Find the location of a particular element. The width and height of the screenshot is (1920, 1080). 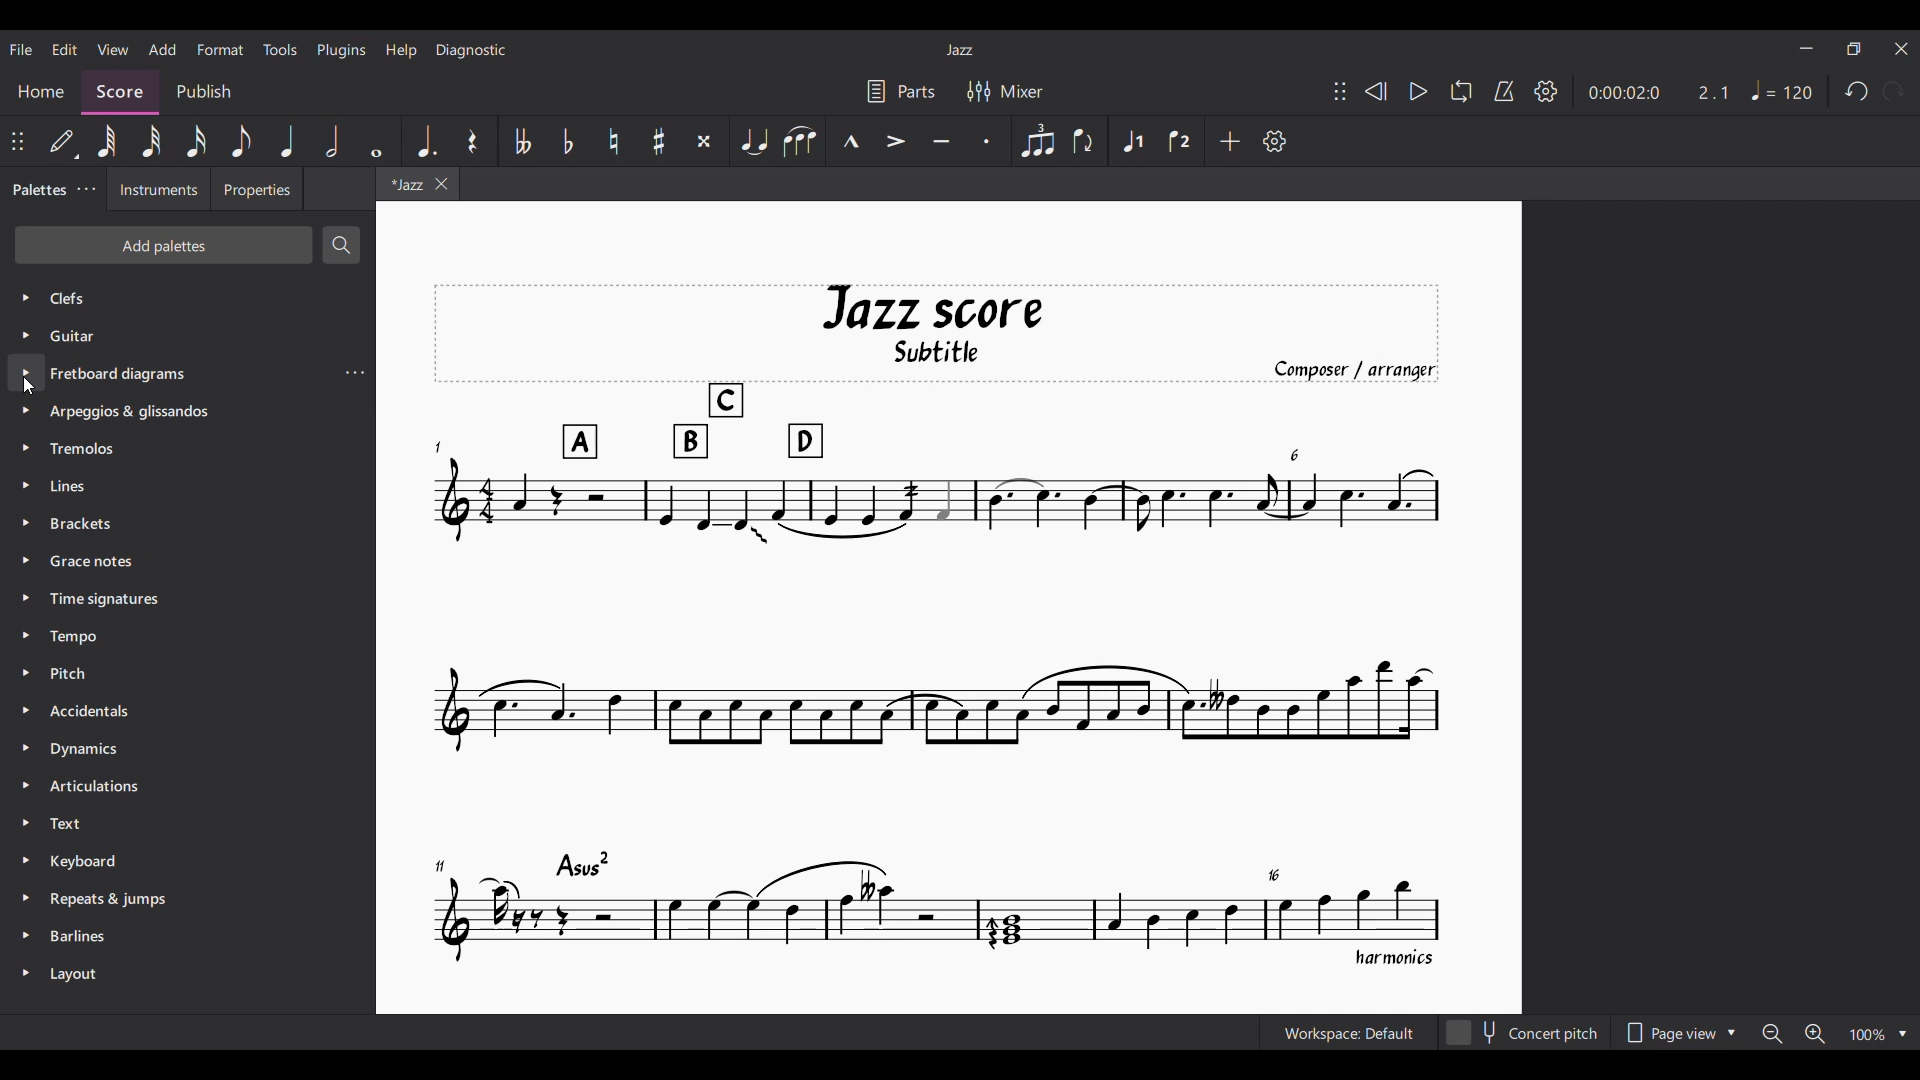

Brackets is located at coordinates (90, 527).